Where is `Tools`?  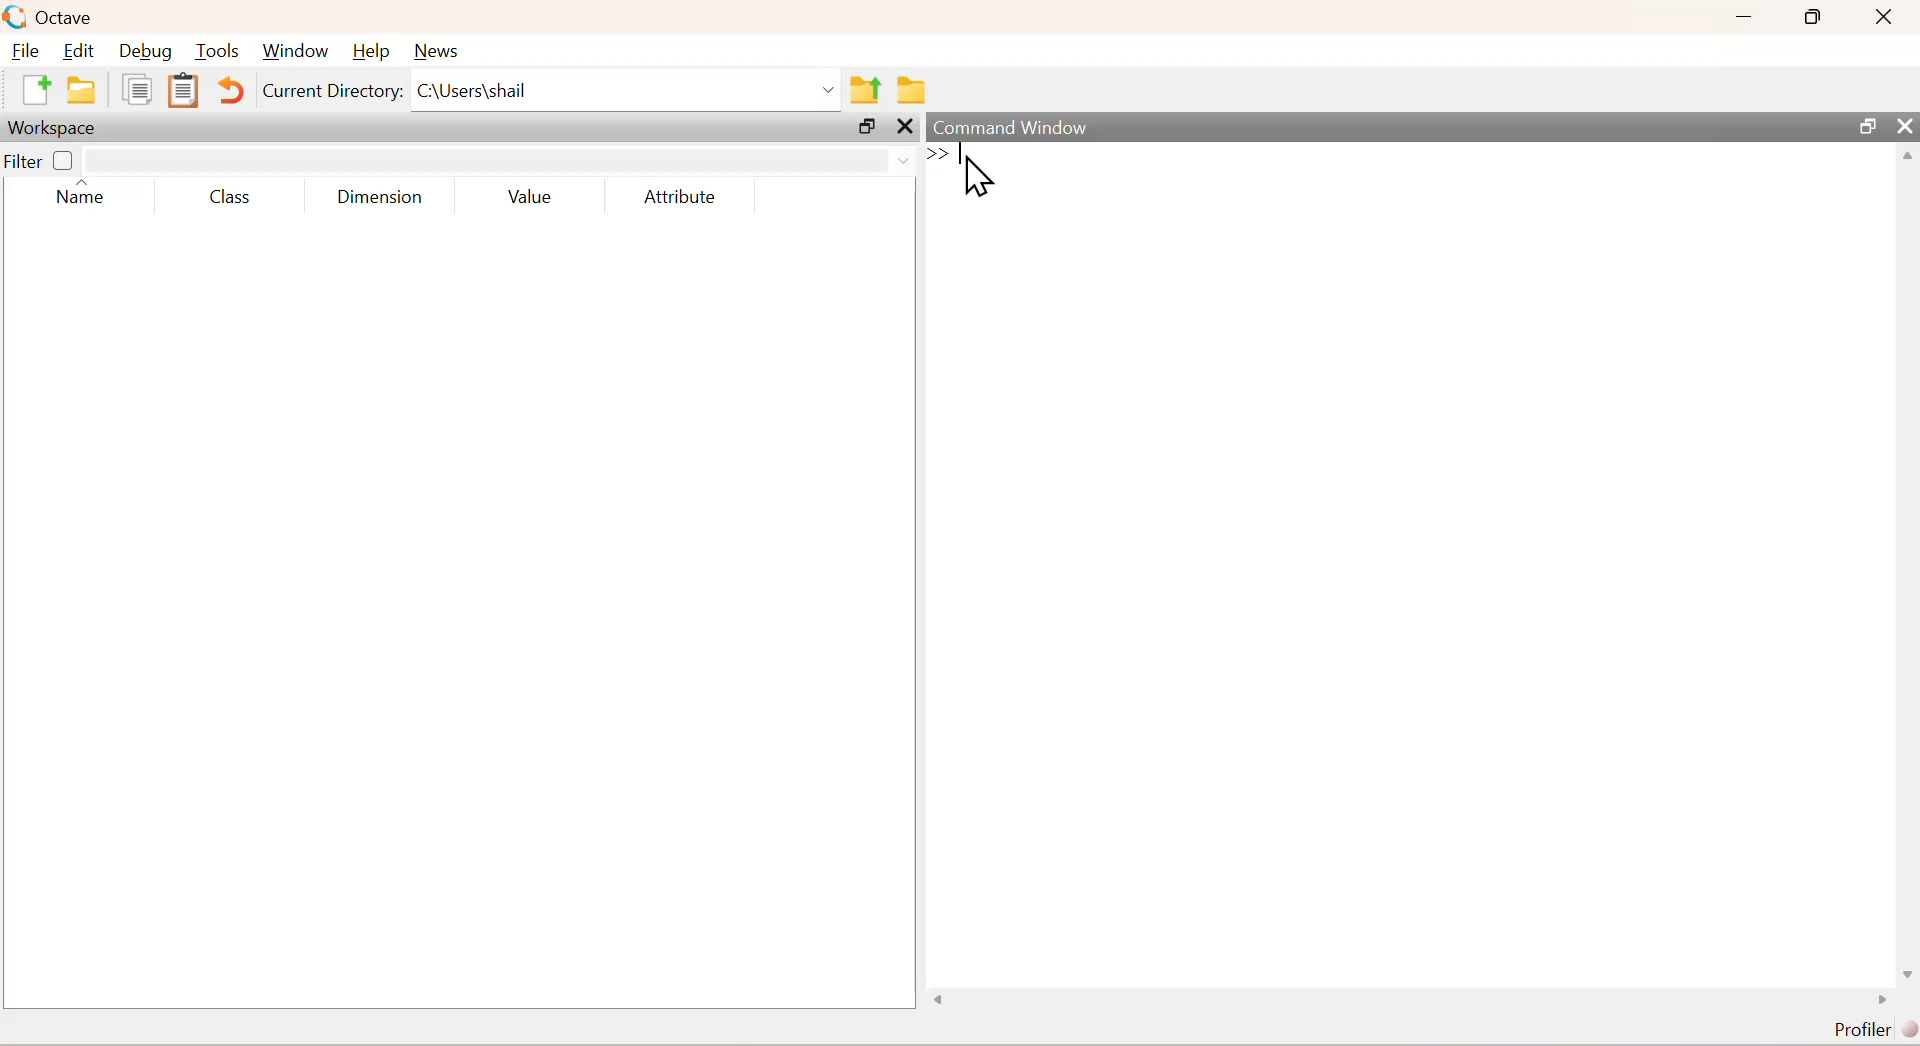 Tools is located at coordinates (220, 50).